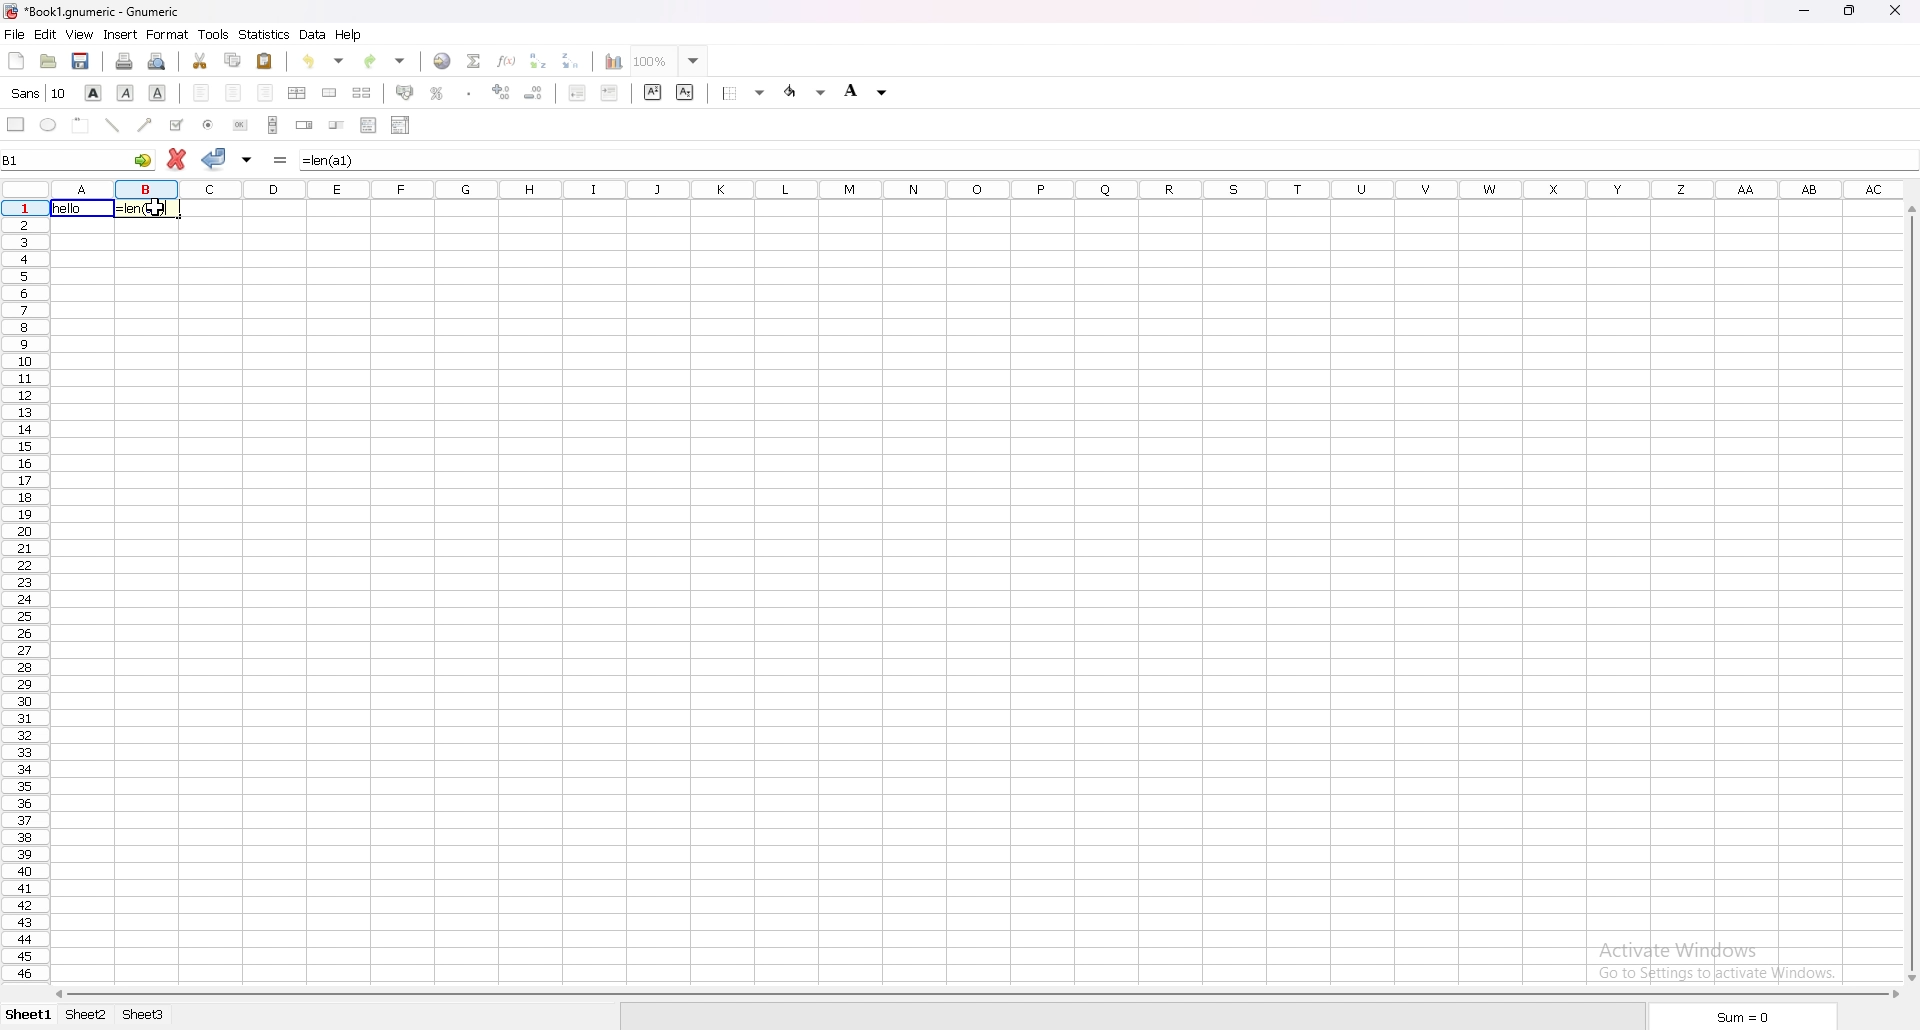  I want to click on subscript, so click(686, 92).